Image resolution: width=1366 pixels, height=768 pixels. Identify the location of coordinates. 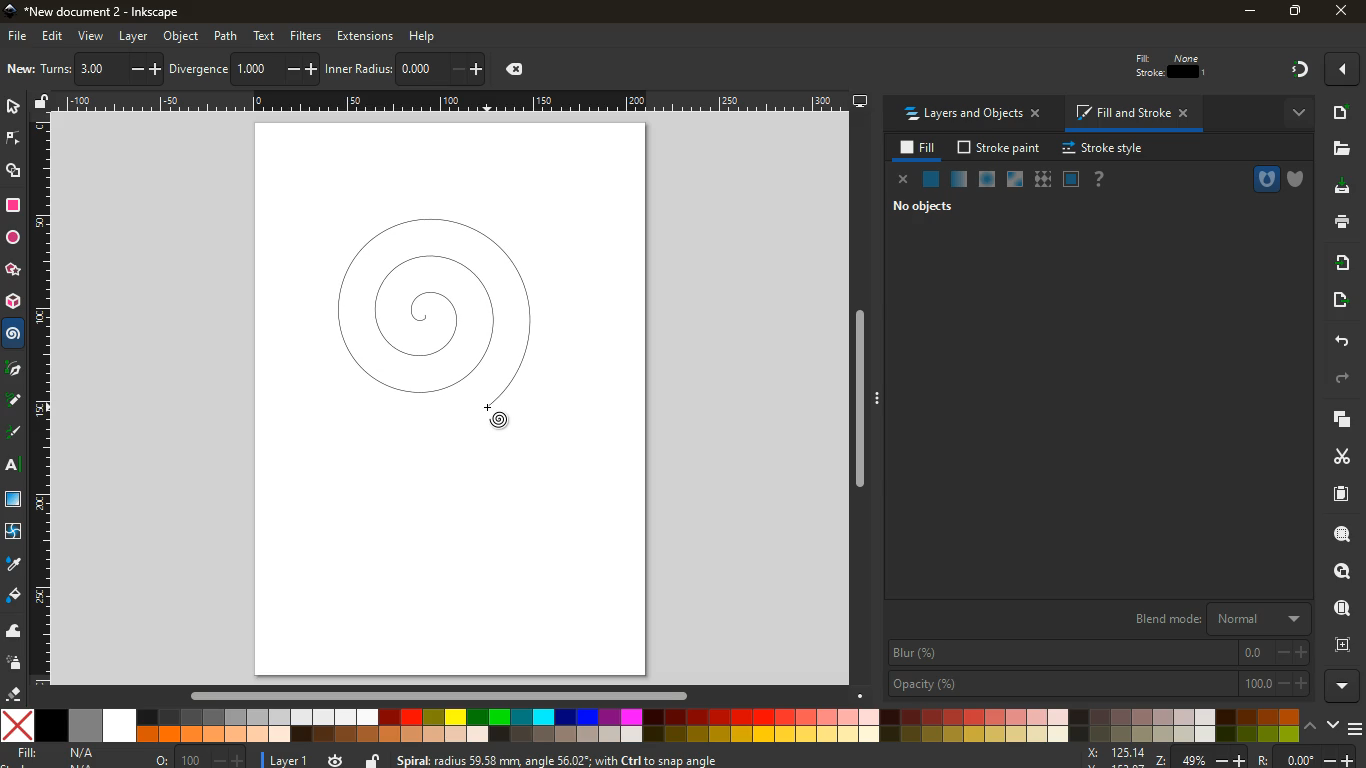
(512, 71).